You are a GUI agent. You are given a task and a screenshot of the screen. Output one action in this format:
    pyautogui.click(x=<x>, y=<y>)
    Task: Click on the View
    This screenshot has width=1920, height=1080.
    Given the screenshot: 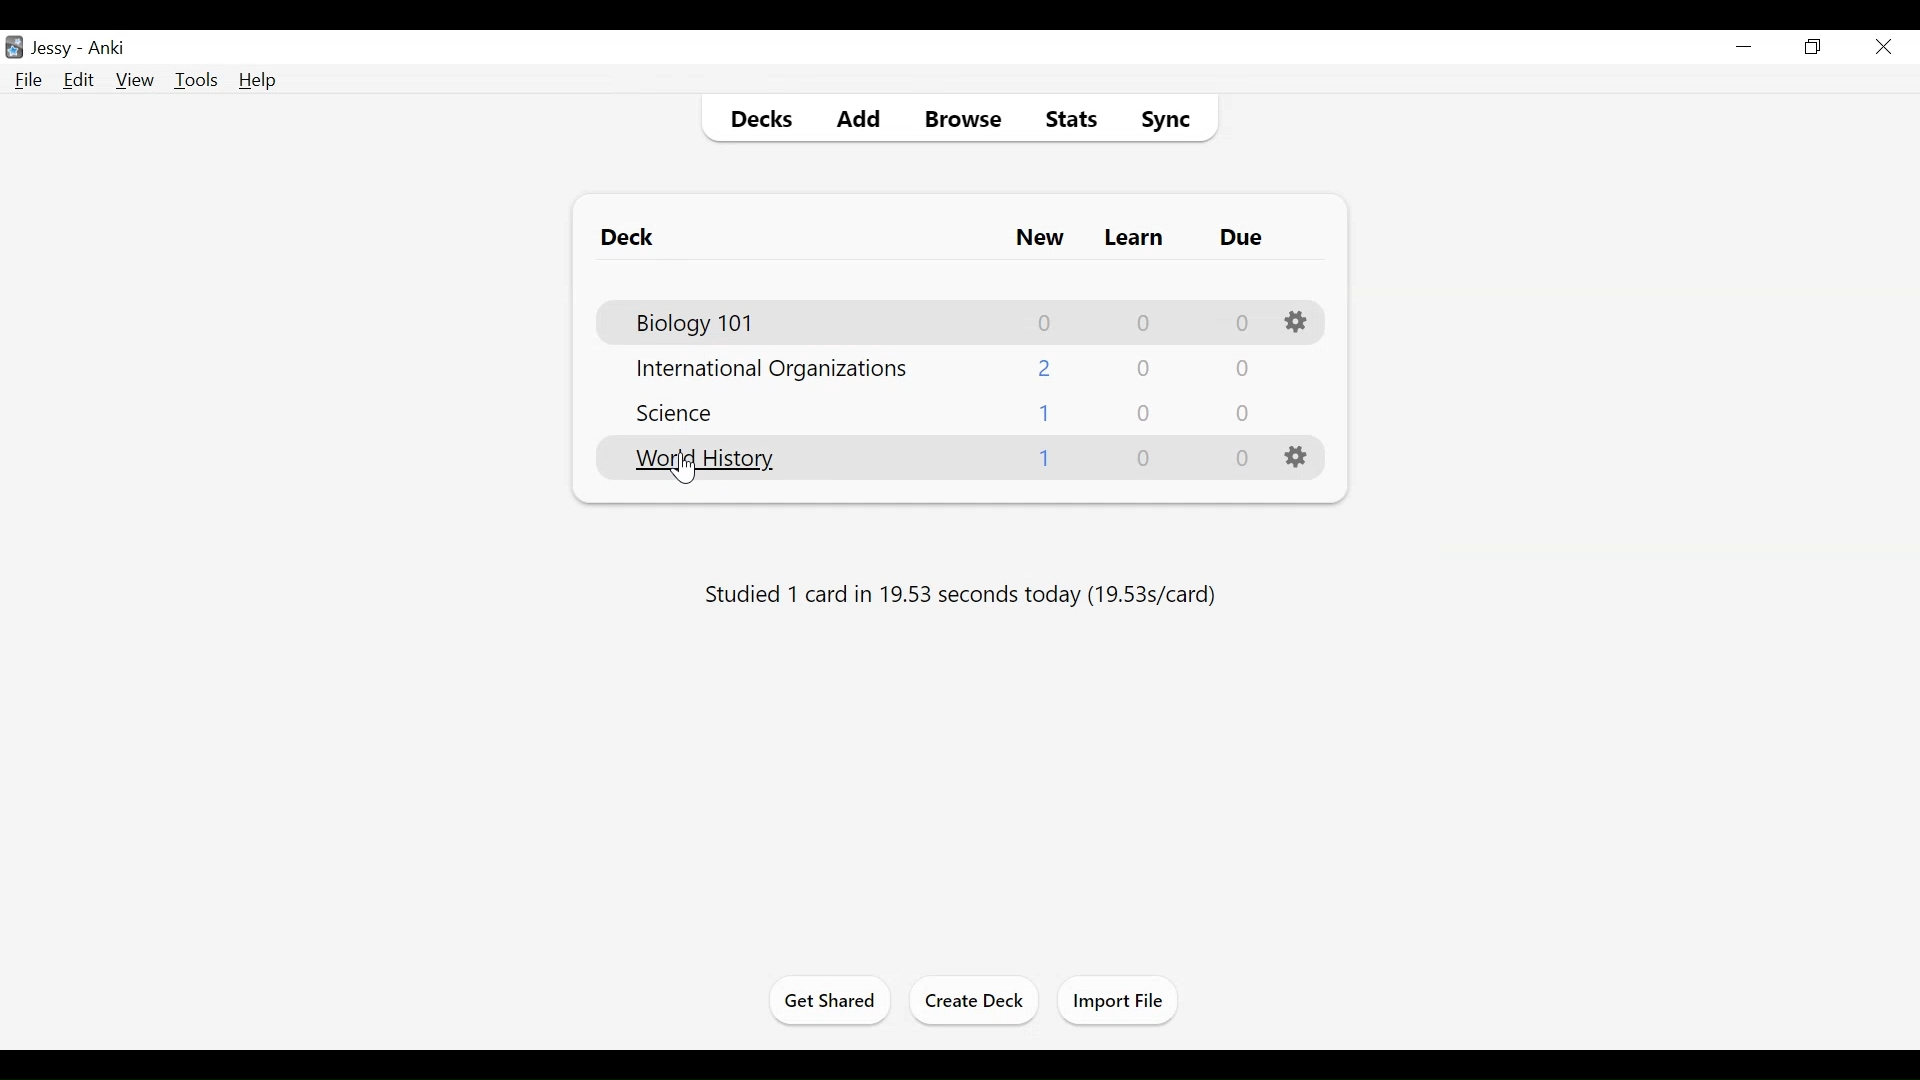 What is the action you would take?
    pyautogui.click(x=133, y=80)
    